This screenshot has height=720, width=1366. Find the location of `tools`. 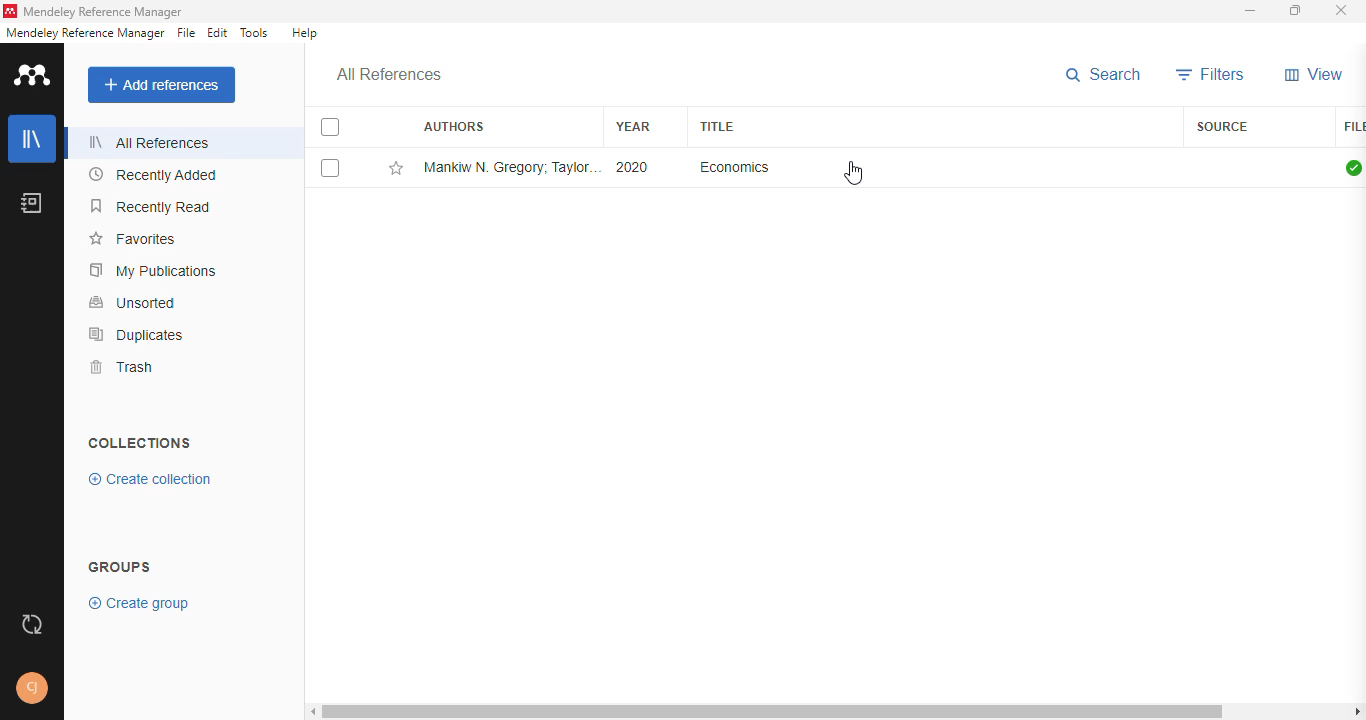

tools is located at coordinates (253, 32).